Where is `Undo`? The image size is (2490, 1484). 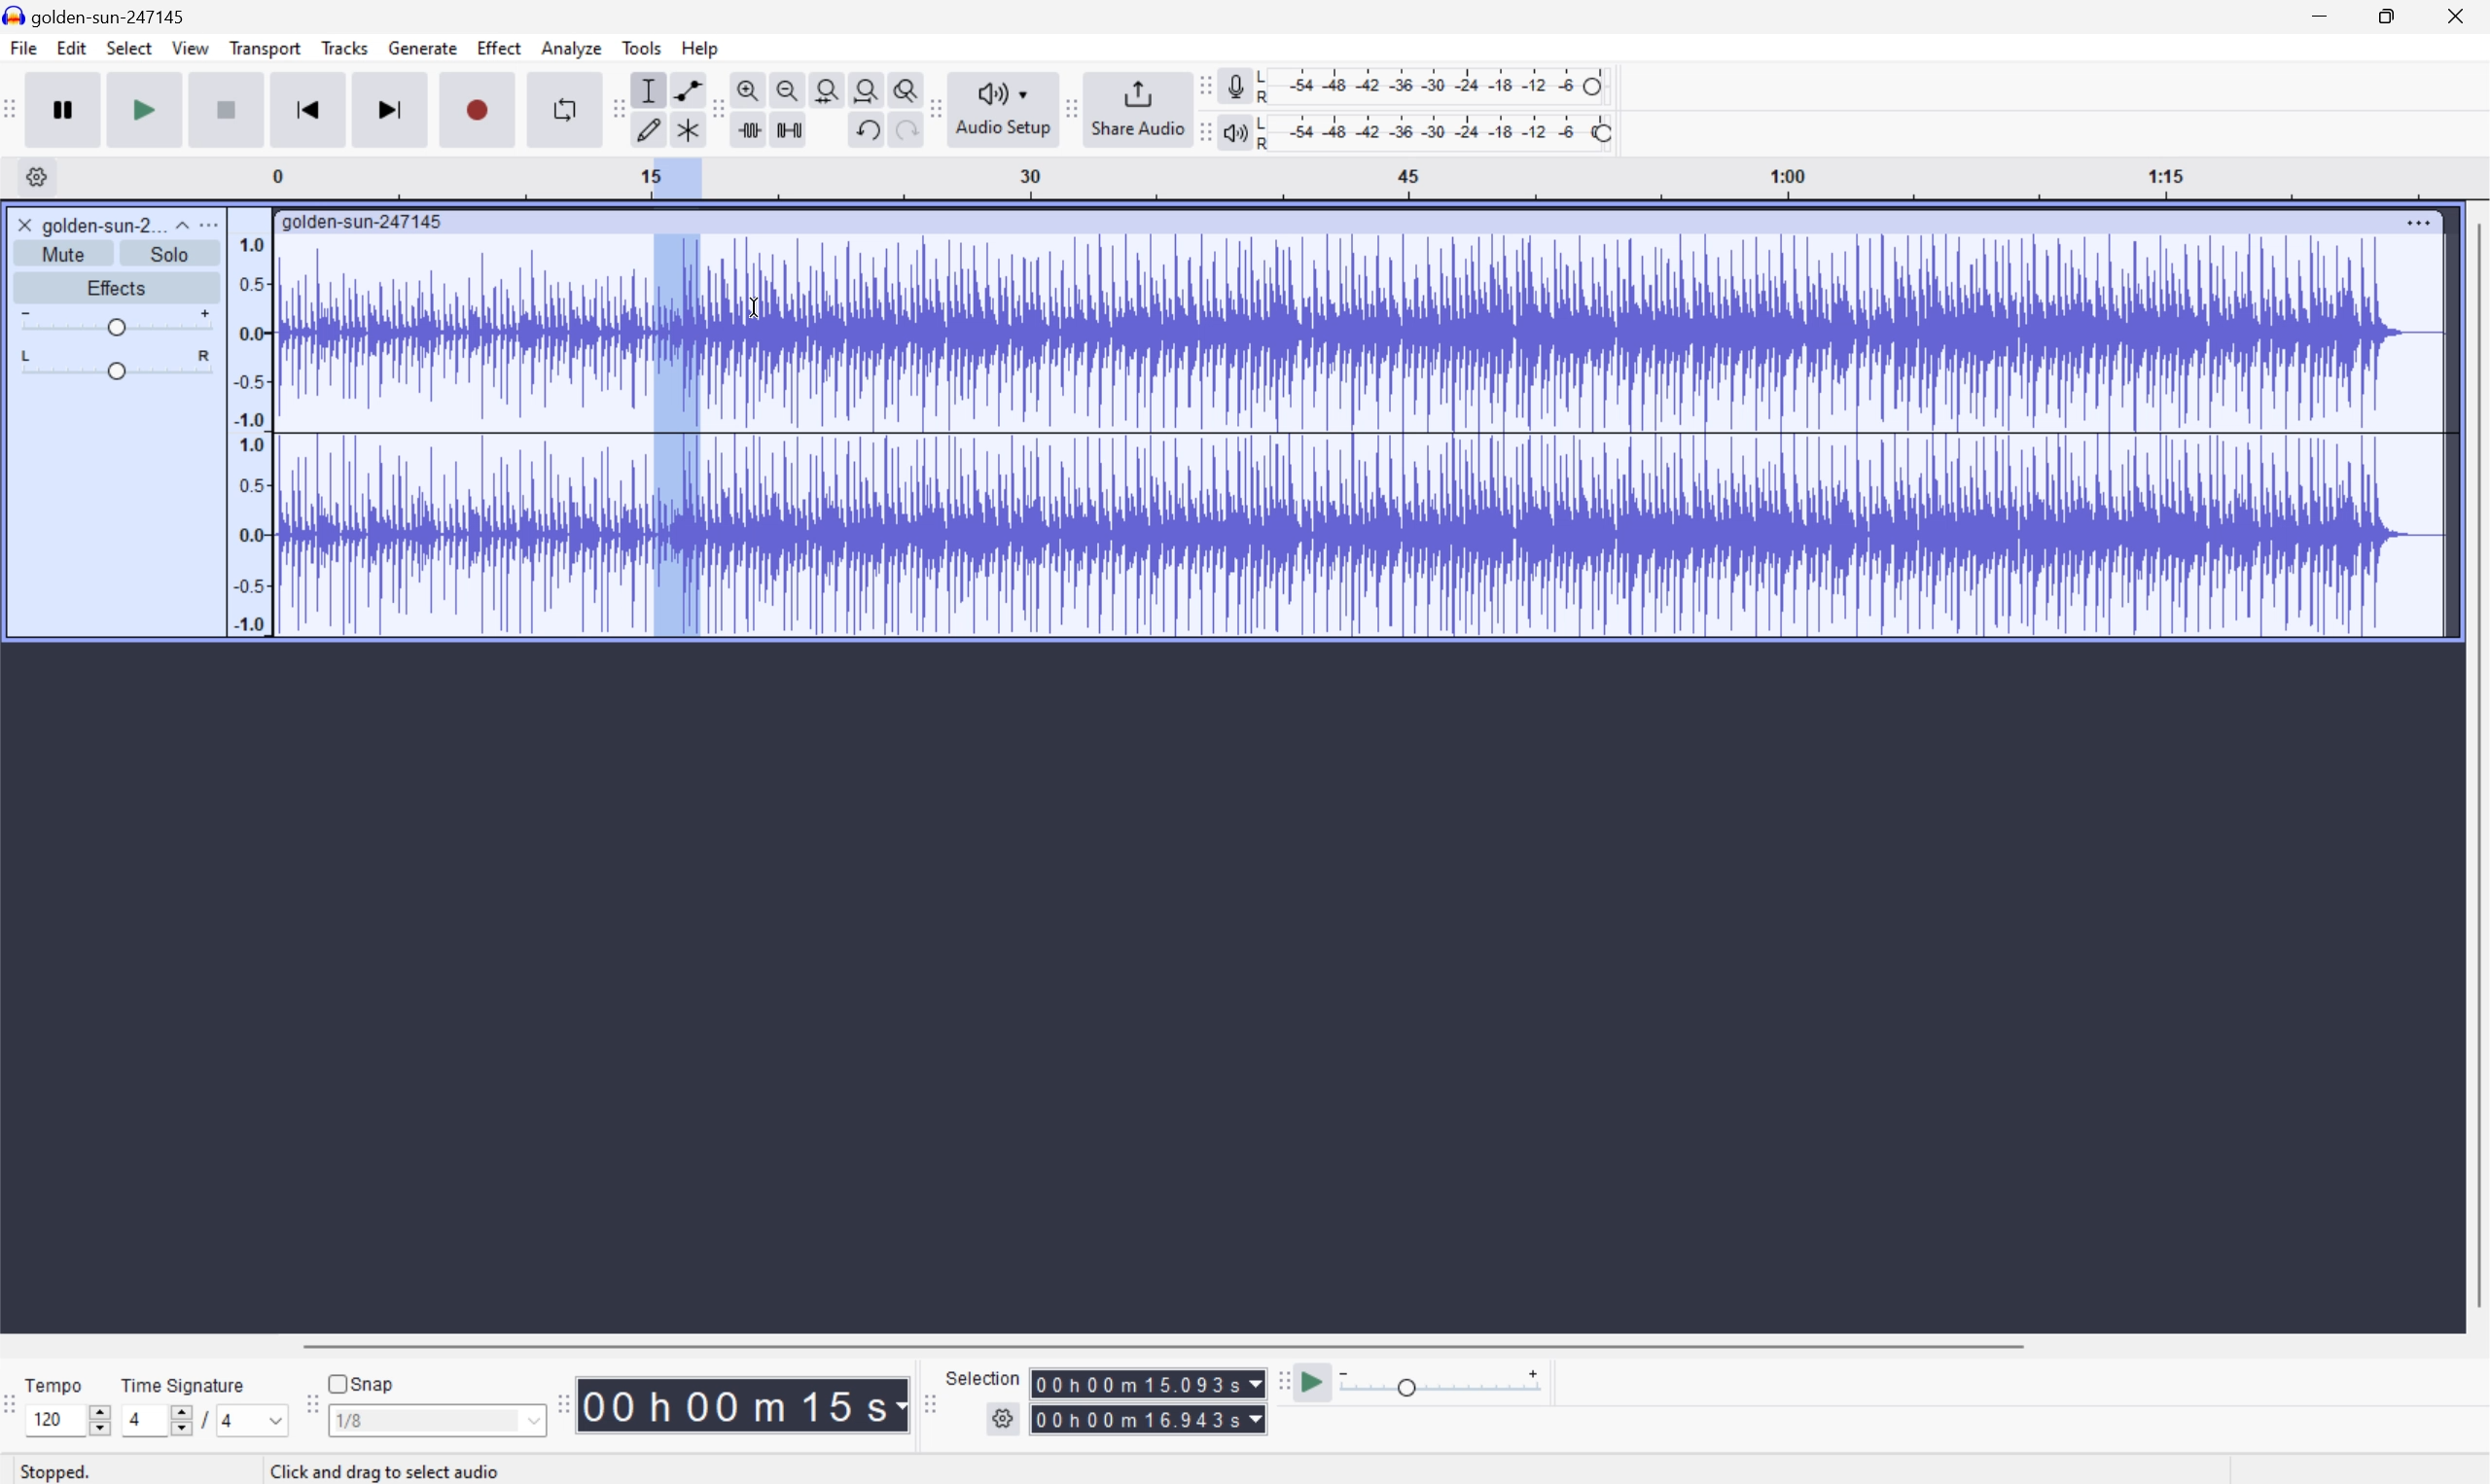
Undo is located at coordinates (864, 127).